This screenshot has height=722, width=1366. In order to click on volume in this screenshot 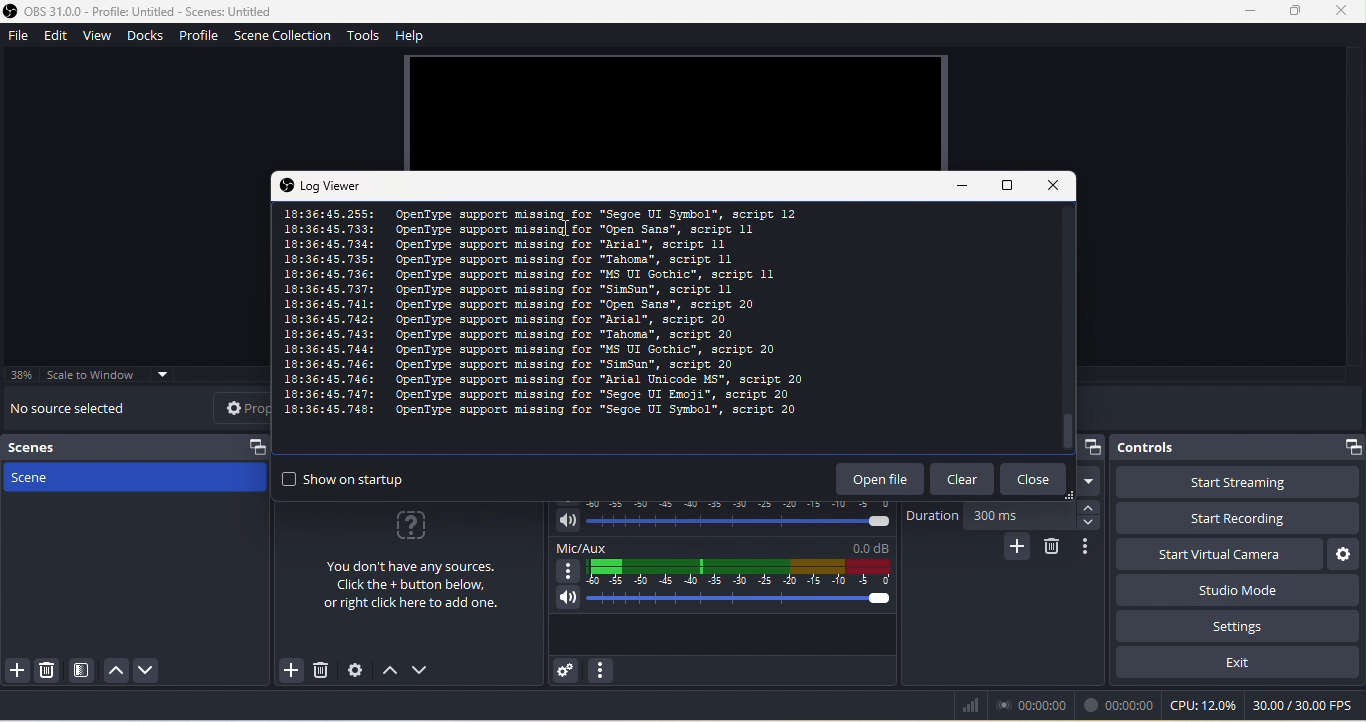, I will do `click(719, 523)`.